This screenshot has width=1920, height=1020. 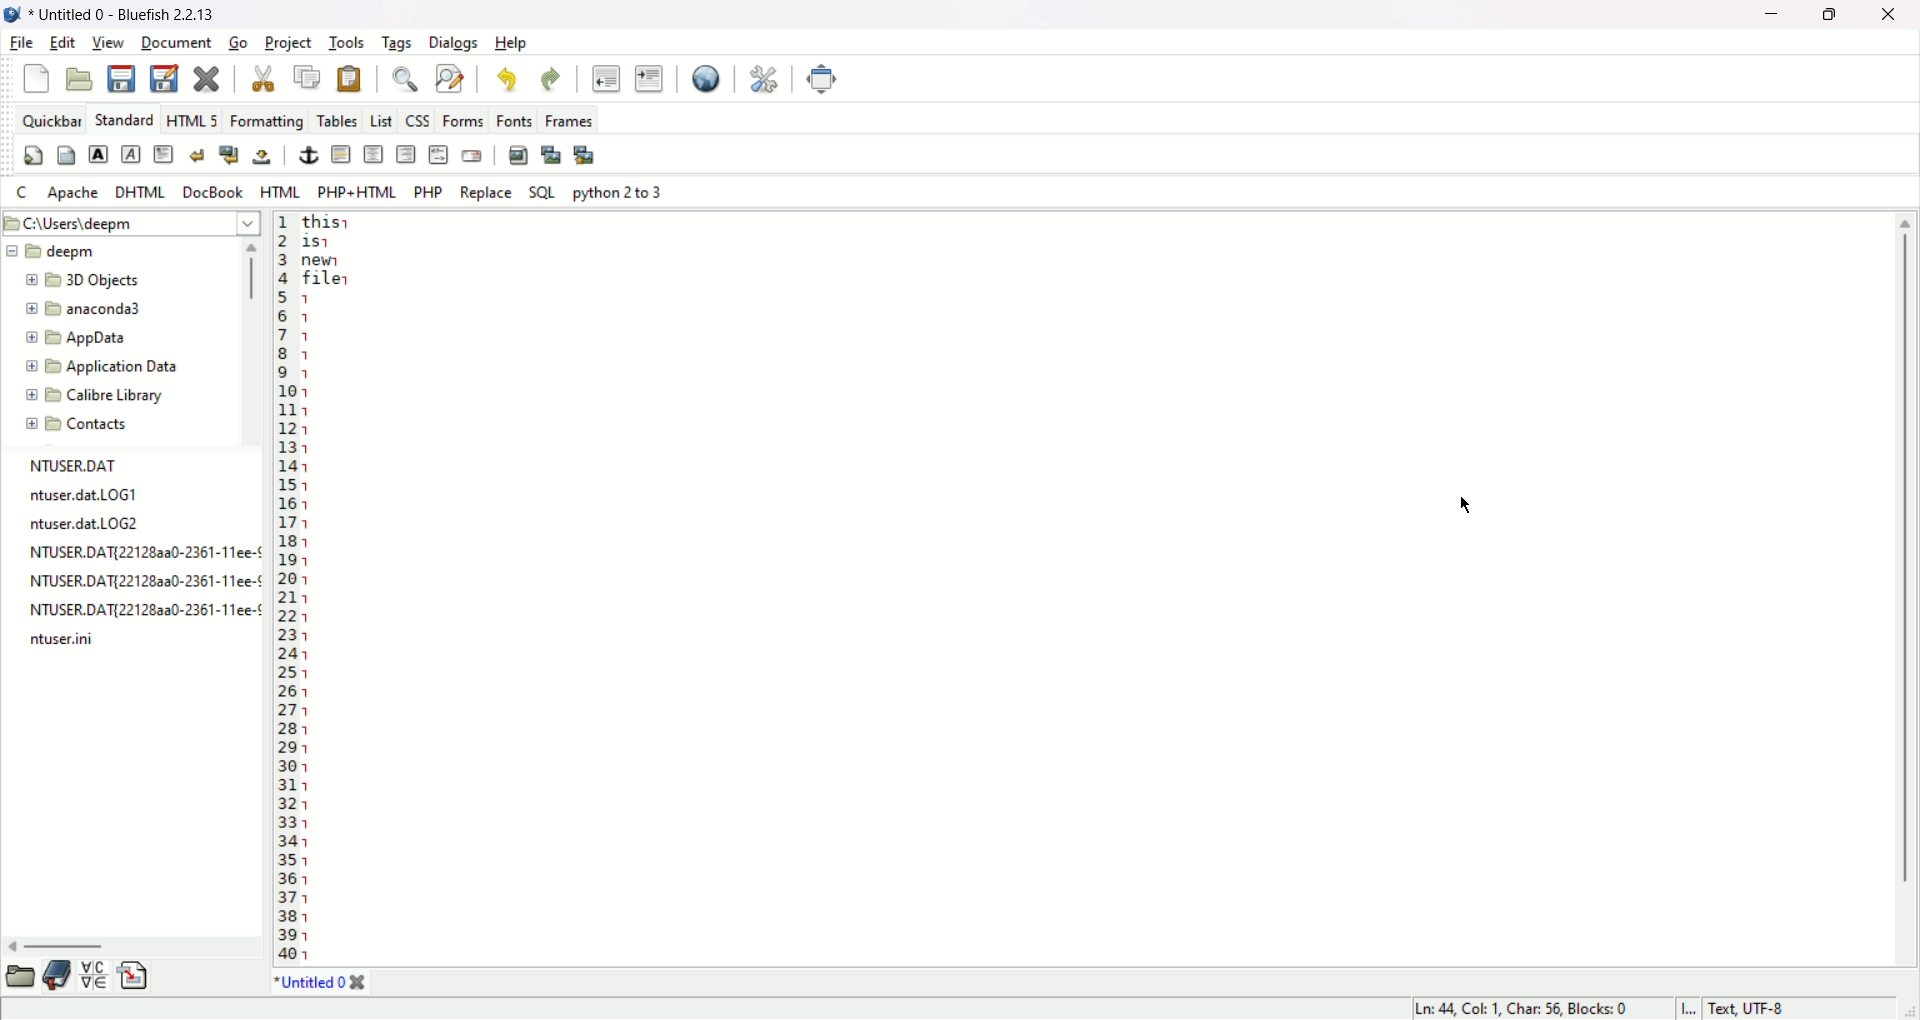 What do you see at coordinates (488, 193) in the screenshot?
I see `Replace` at bounding box center [488, 193].